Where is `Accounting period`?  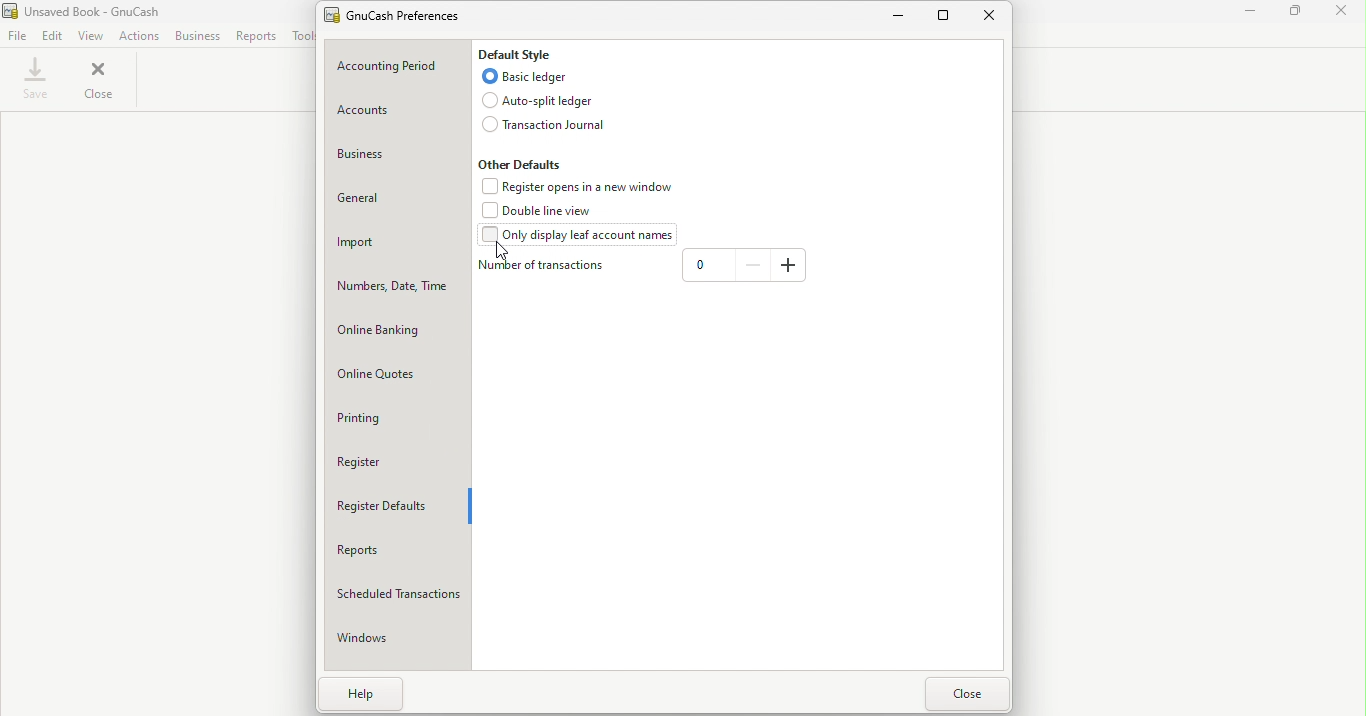
Accounting period is located at coordinates (399, 66).